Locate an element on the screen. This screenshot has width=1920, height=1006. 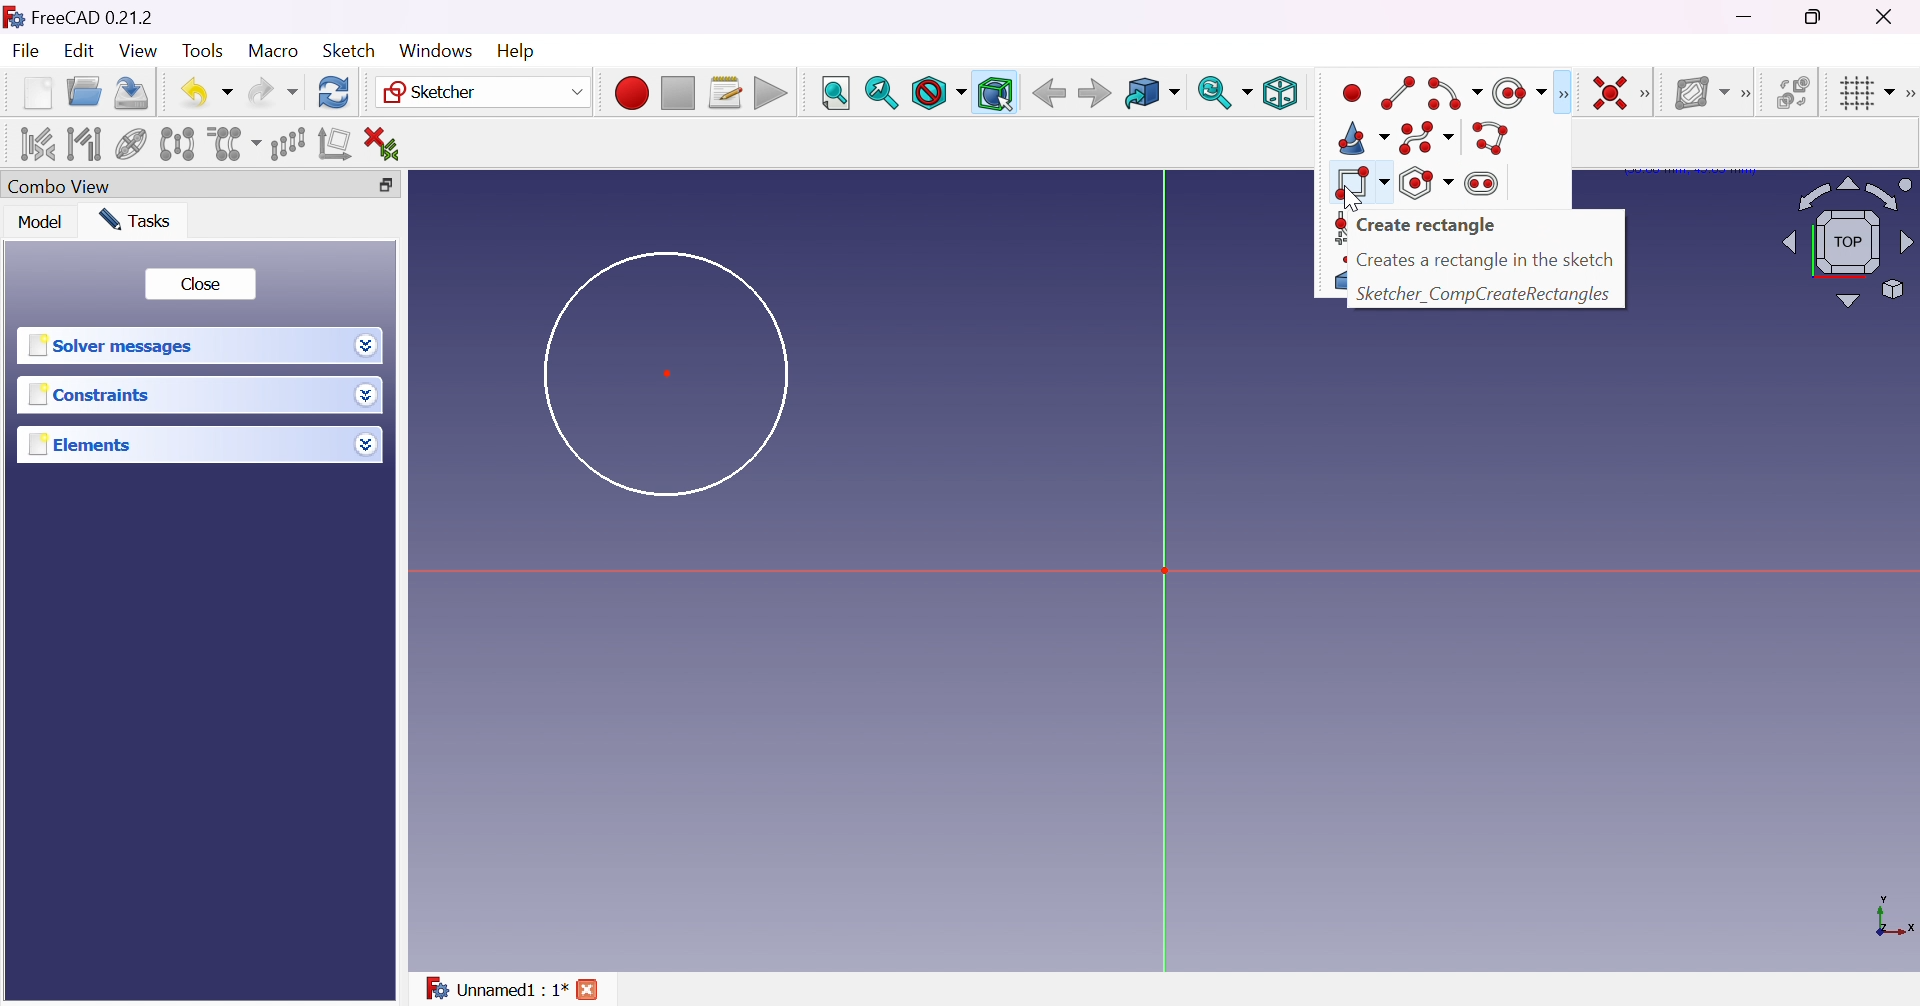
Switch virtual space is located at coordinates (1797, 92).